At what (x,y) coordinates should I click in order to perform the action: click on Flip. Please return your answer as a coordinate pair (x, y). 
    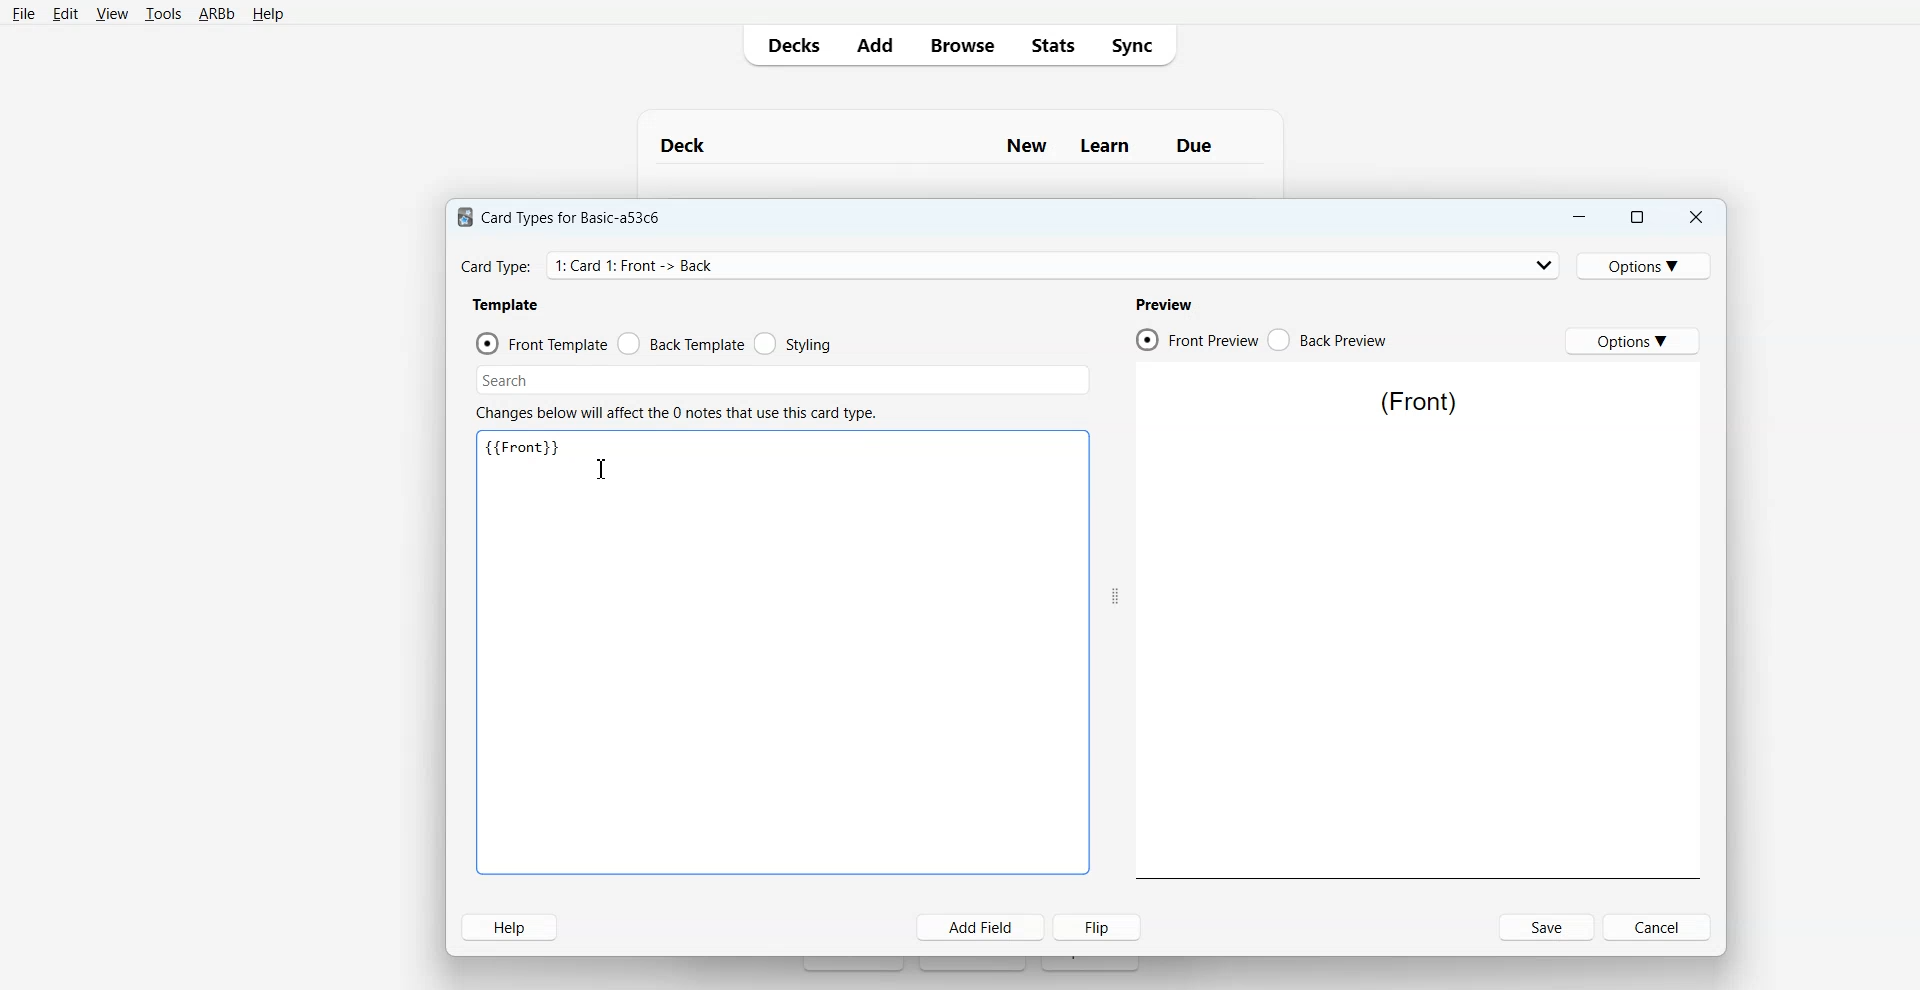
    Looking at the image, I should click on (1101, 926).